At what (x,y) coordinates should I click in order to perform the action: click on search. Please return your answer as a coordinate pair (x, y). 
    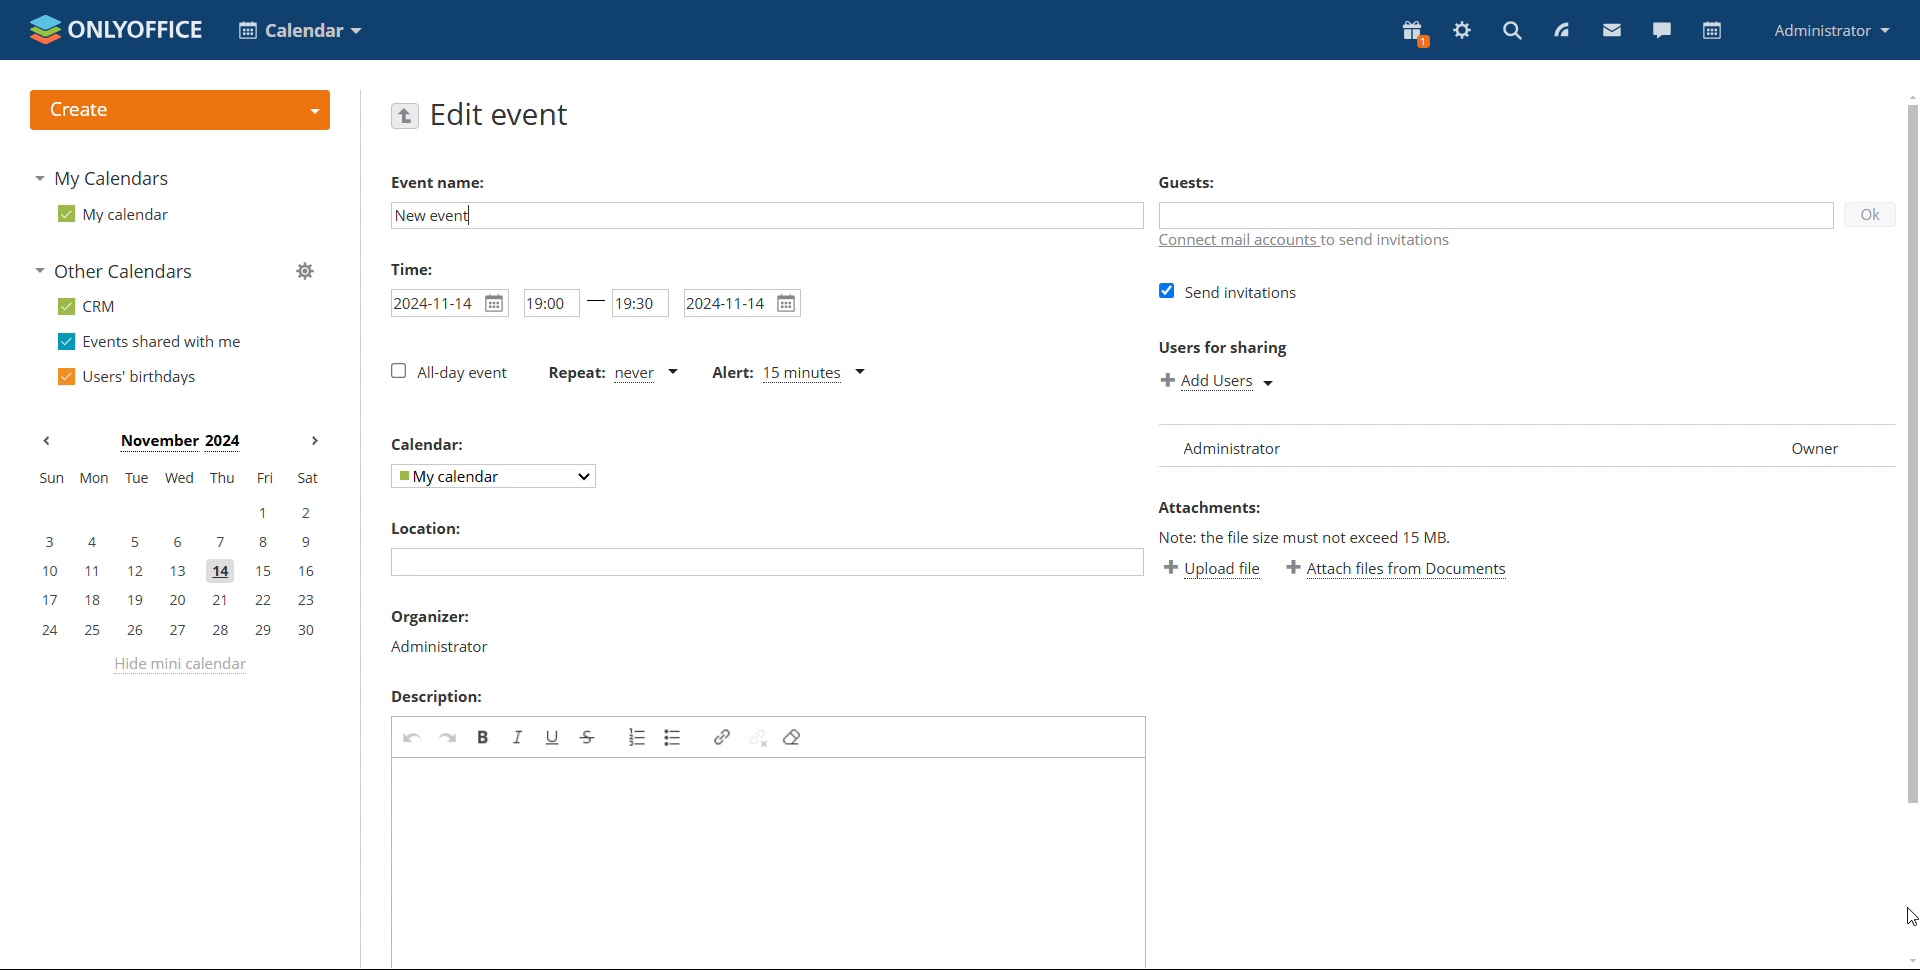
    Looking at the image, I should click on (1510, 31).